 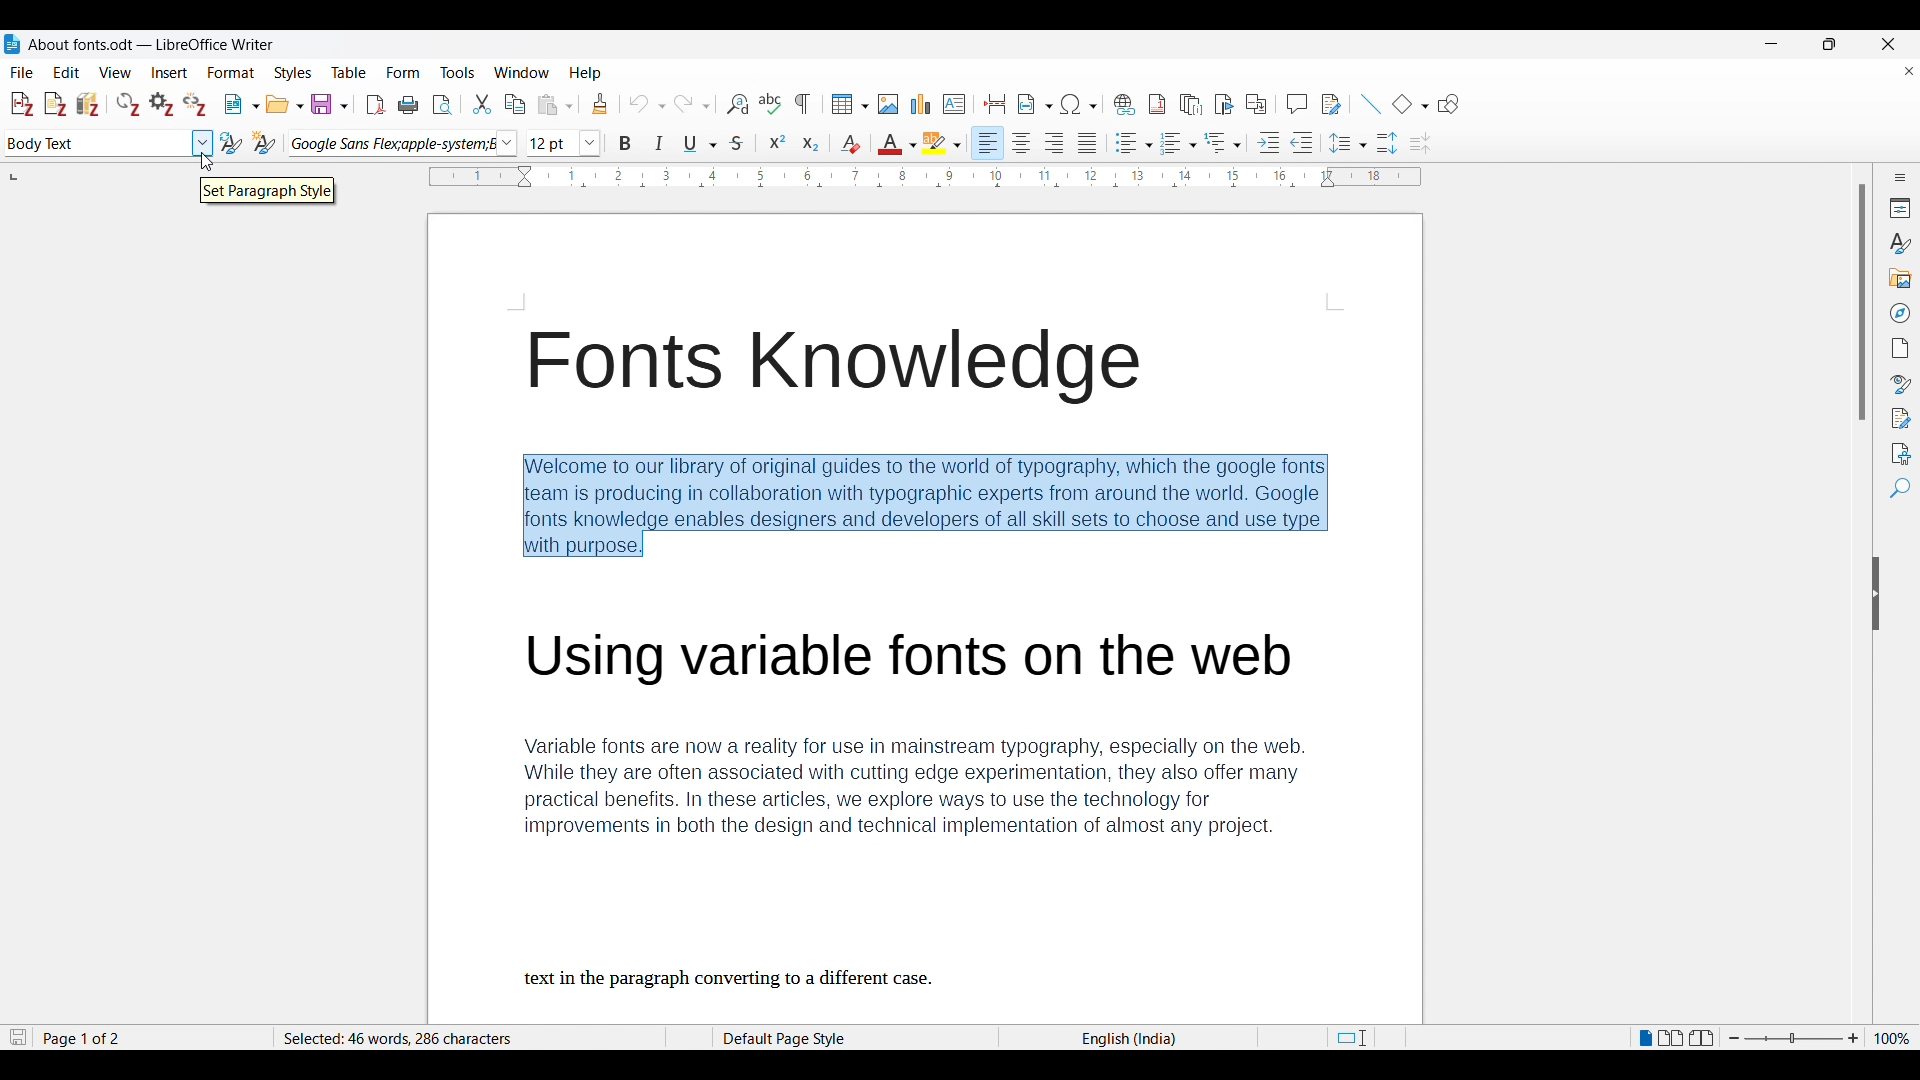 I want to click on fit to page, so click(x=1354, y=1039).